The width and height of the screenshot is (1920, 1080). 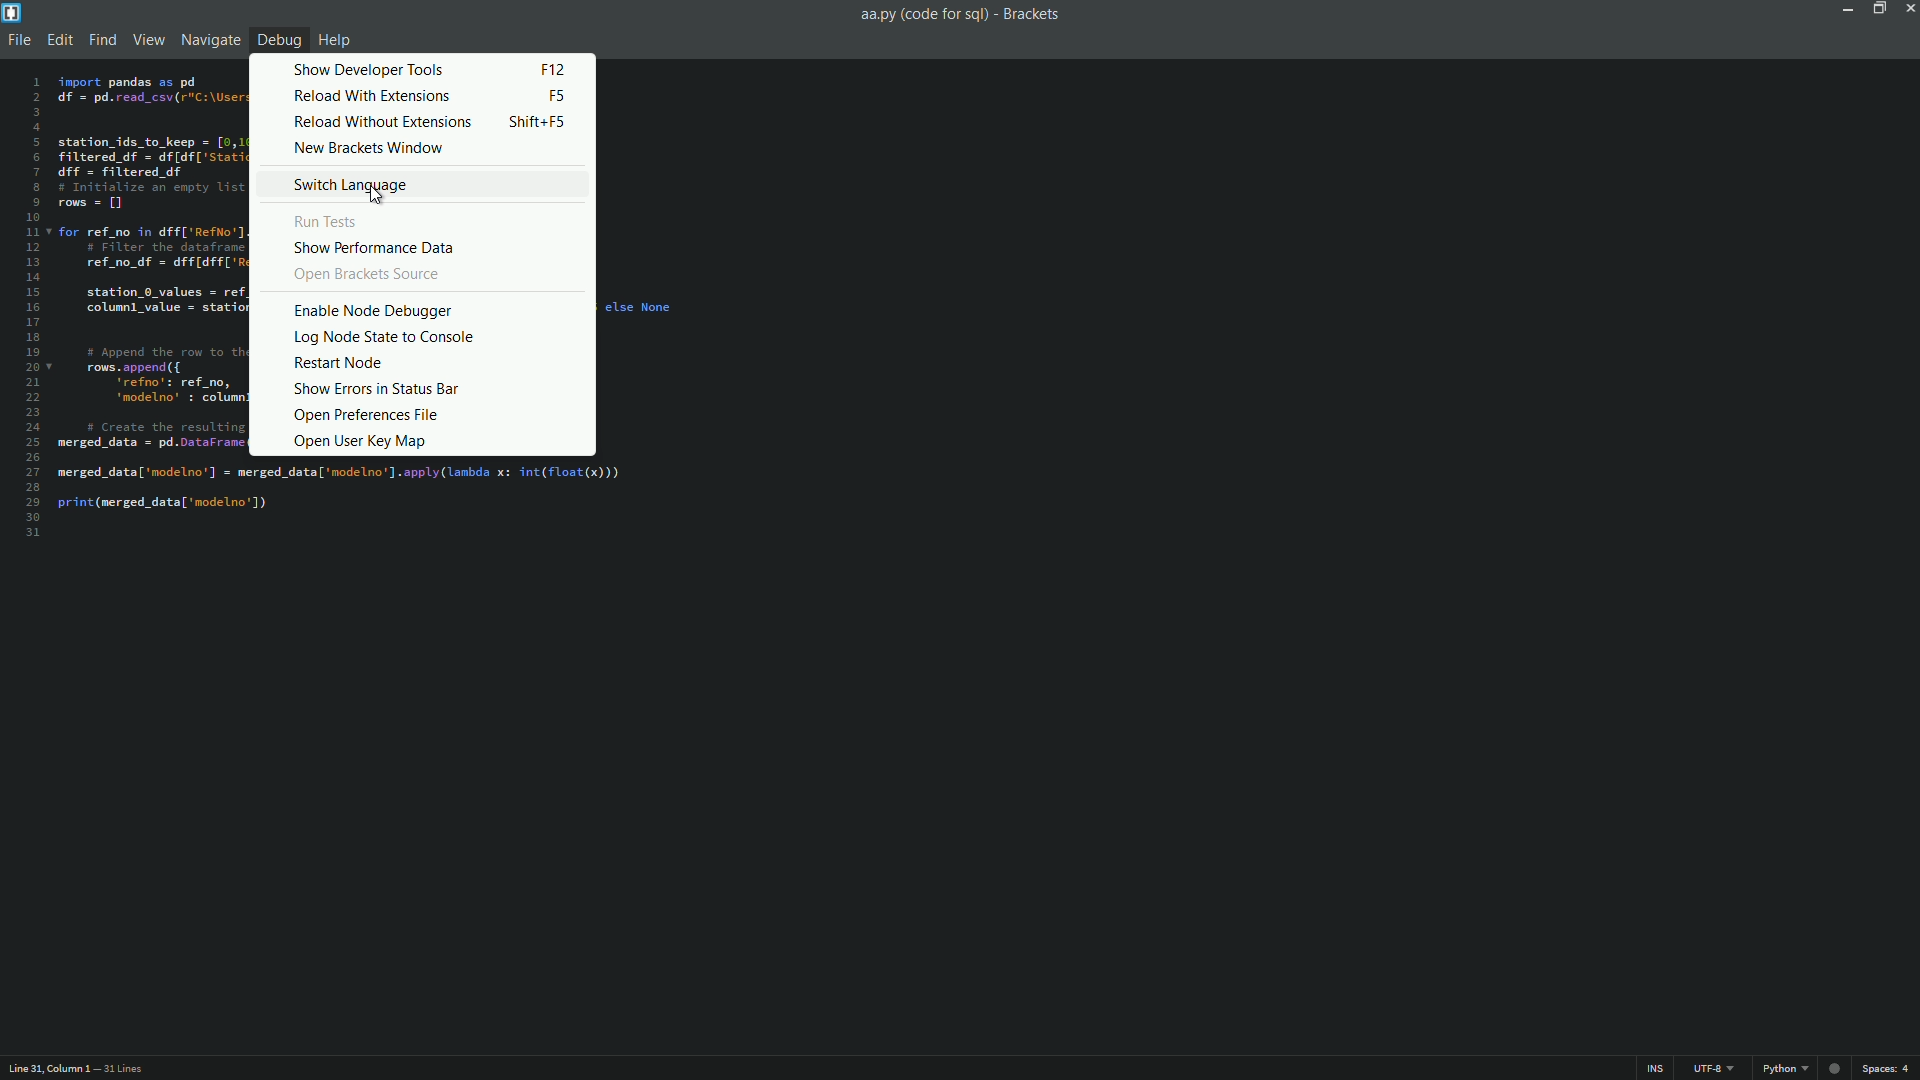 What do you see at coordinates (1875, 8) in the screenshot?
I see `maximize` at bounding box center [1875, 8].